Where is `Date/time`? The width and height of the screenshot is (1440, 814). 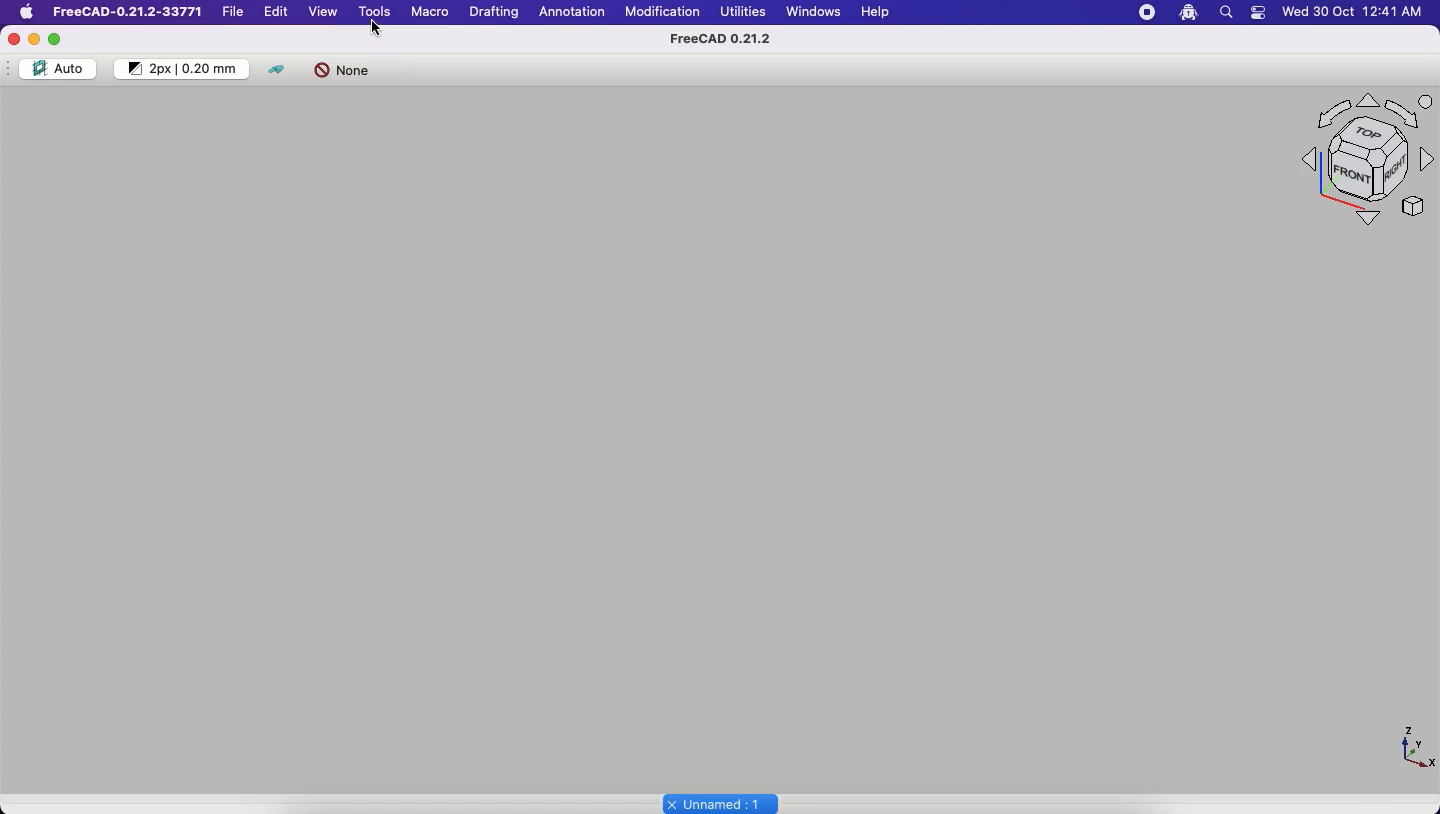 Date/time is located at coordinates (1352, 12).